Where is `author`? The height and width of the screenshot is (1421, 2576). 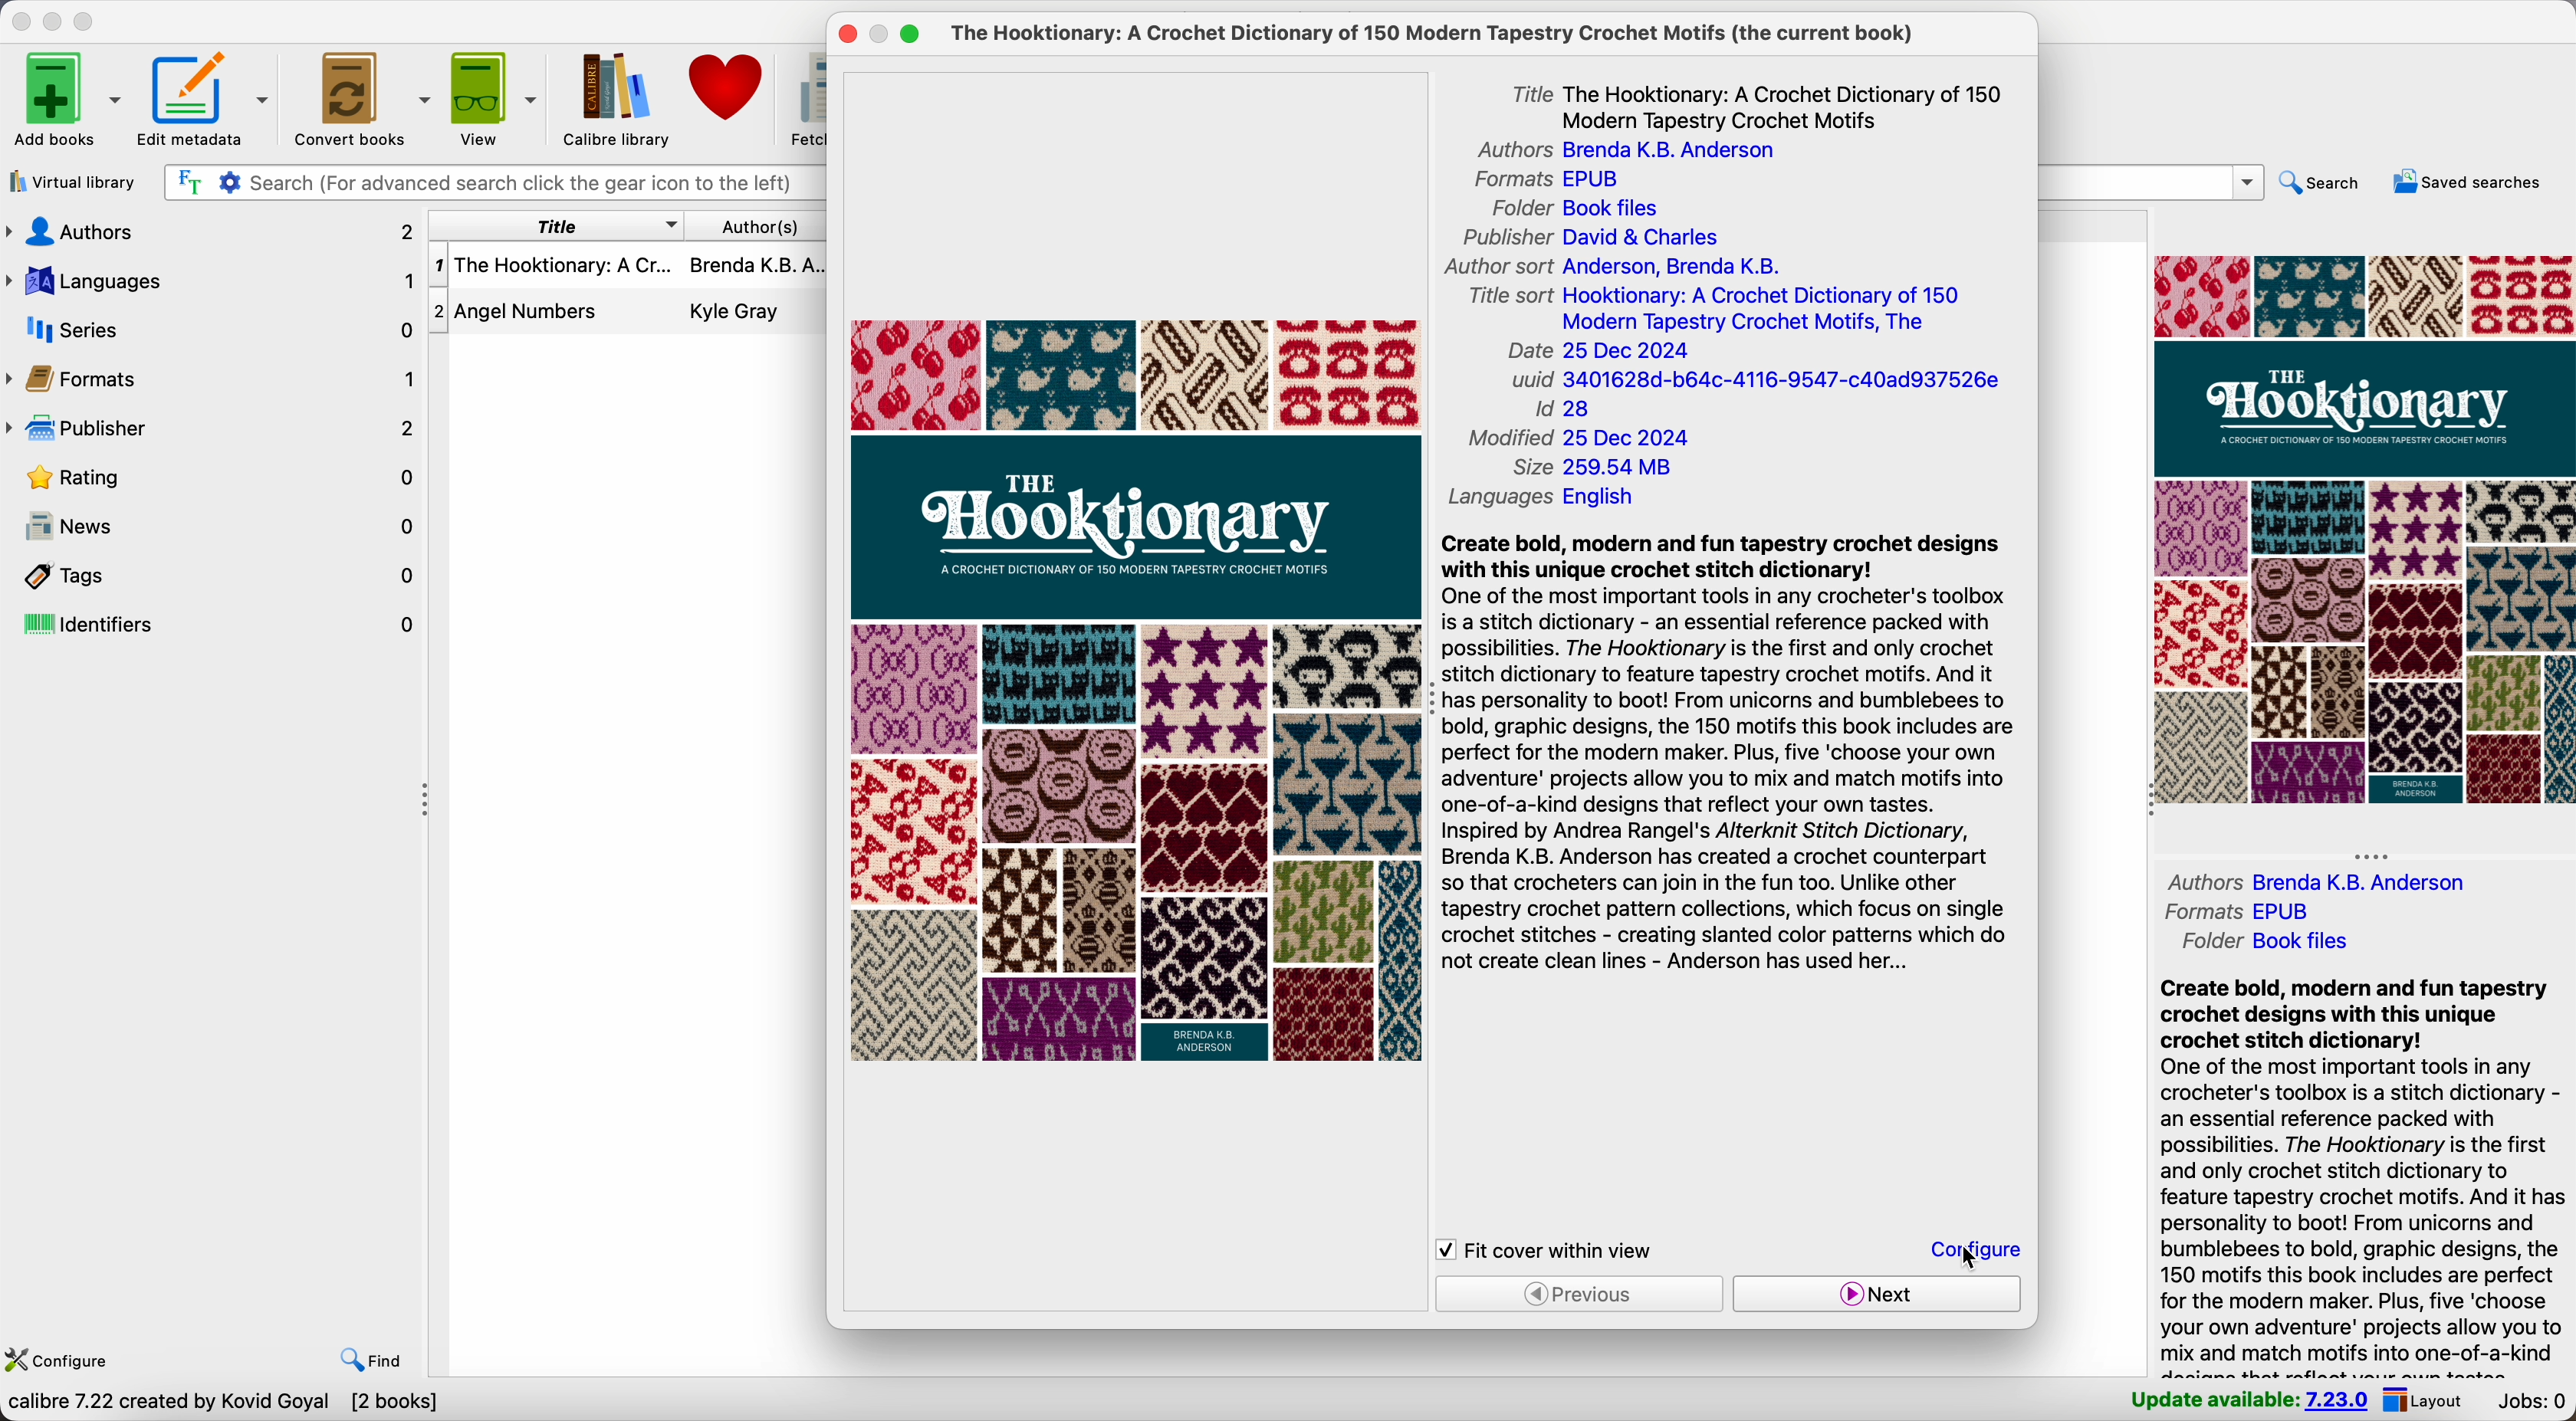 author is located at coordinates (2320, 881).